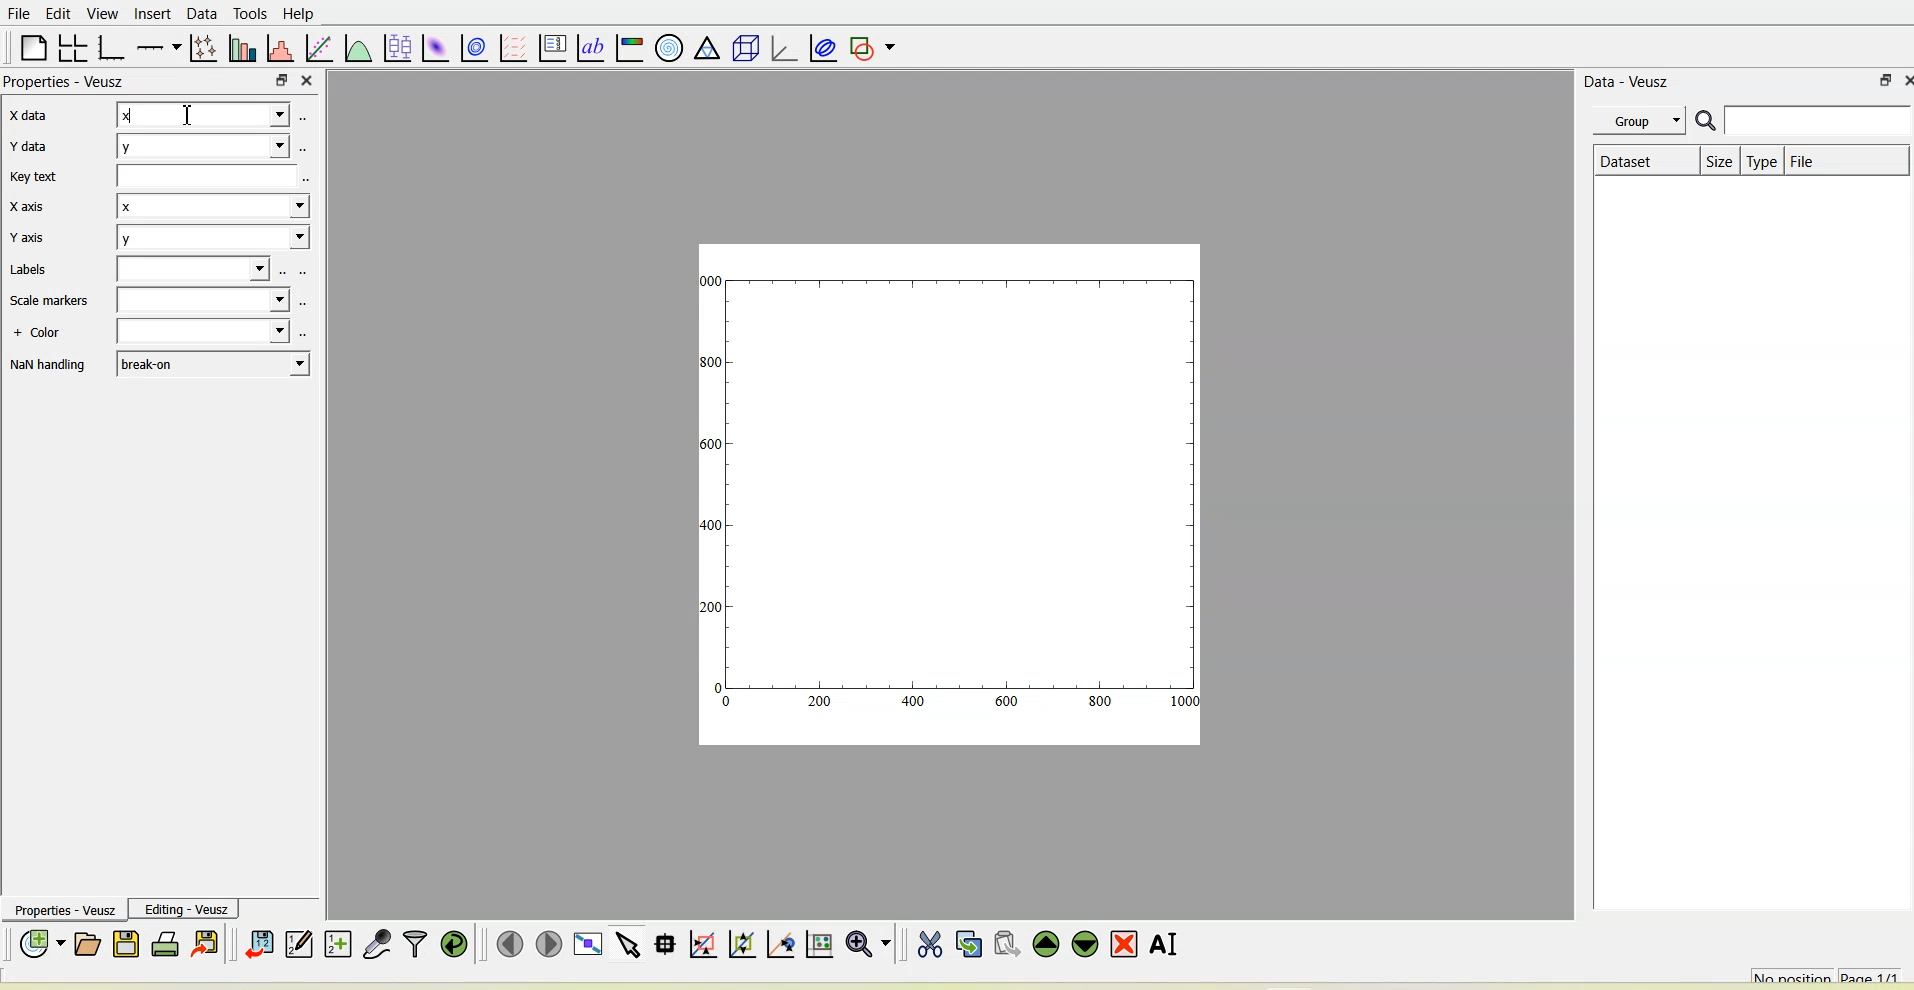  What do you see at coordinates (1123, 945) in the screenshot?
I see `Remove the selected widget` at bounding box center [1123, 945].